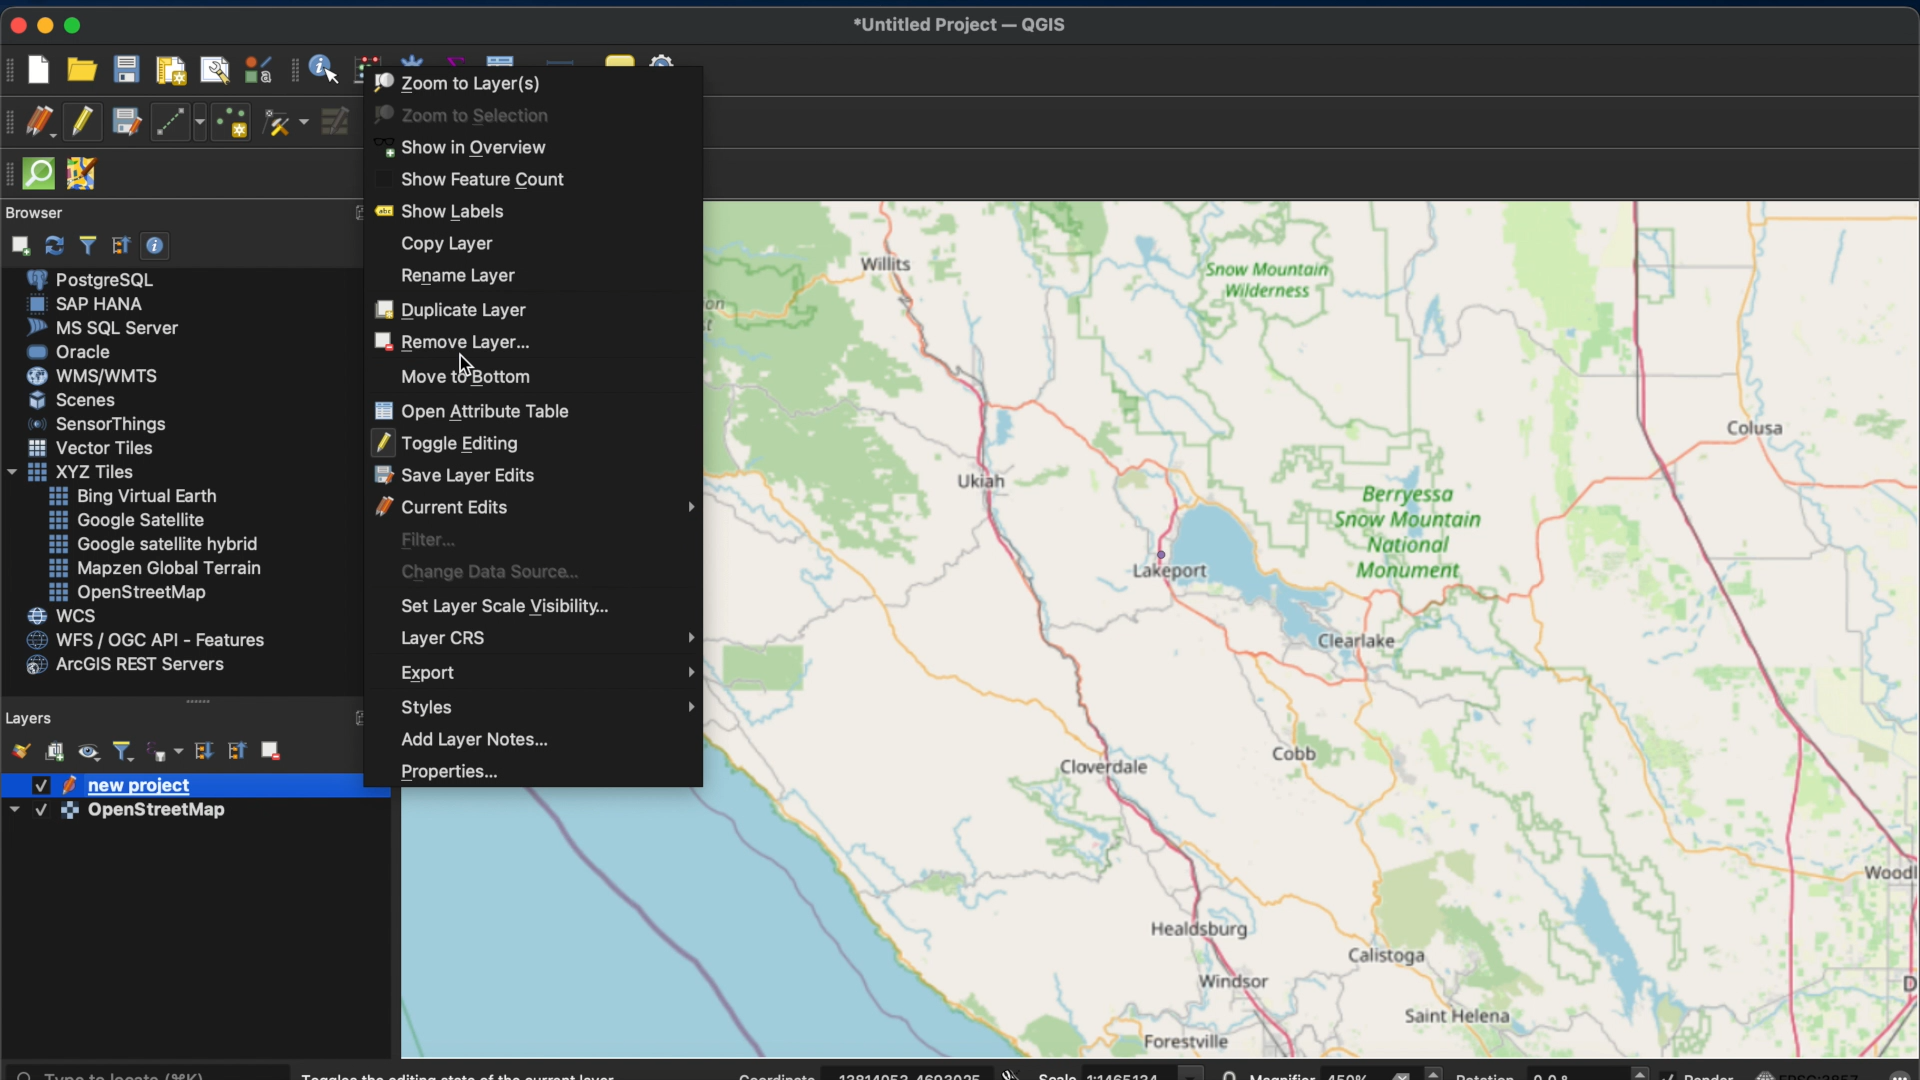 The image size is (1920, 1080). I want to click on wms/wmts, so click(88, 375).